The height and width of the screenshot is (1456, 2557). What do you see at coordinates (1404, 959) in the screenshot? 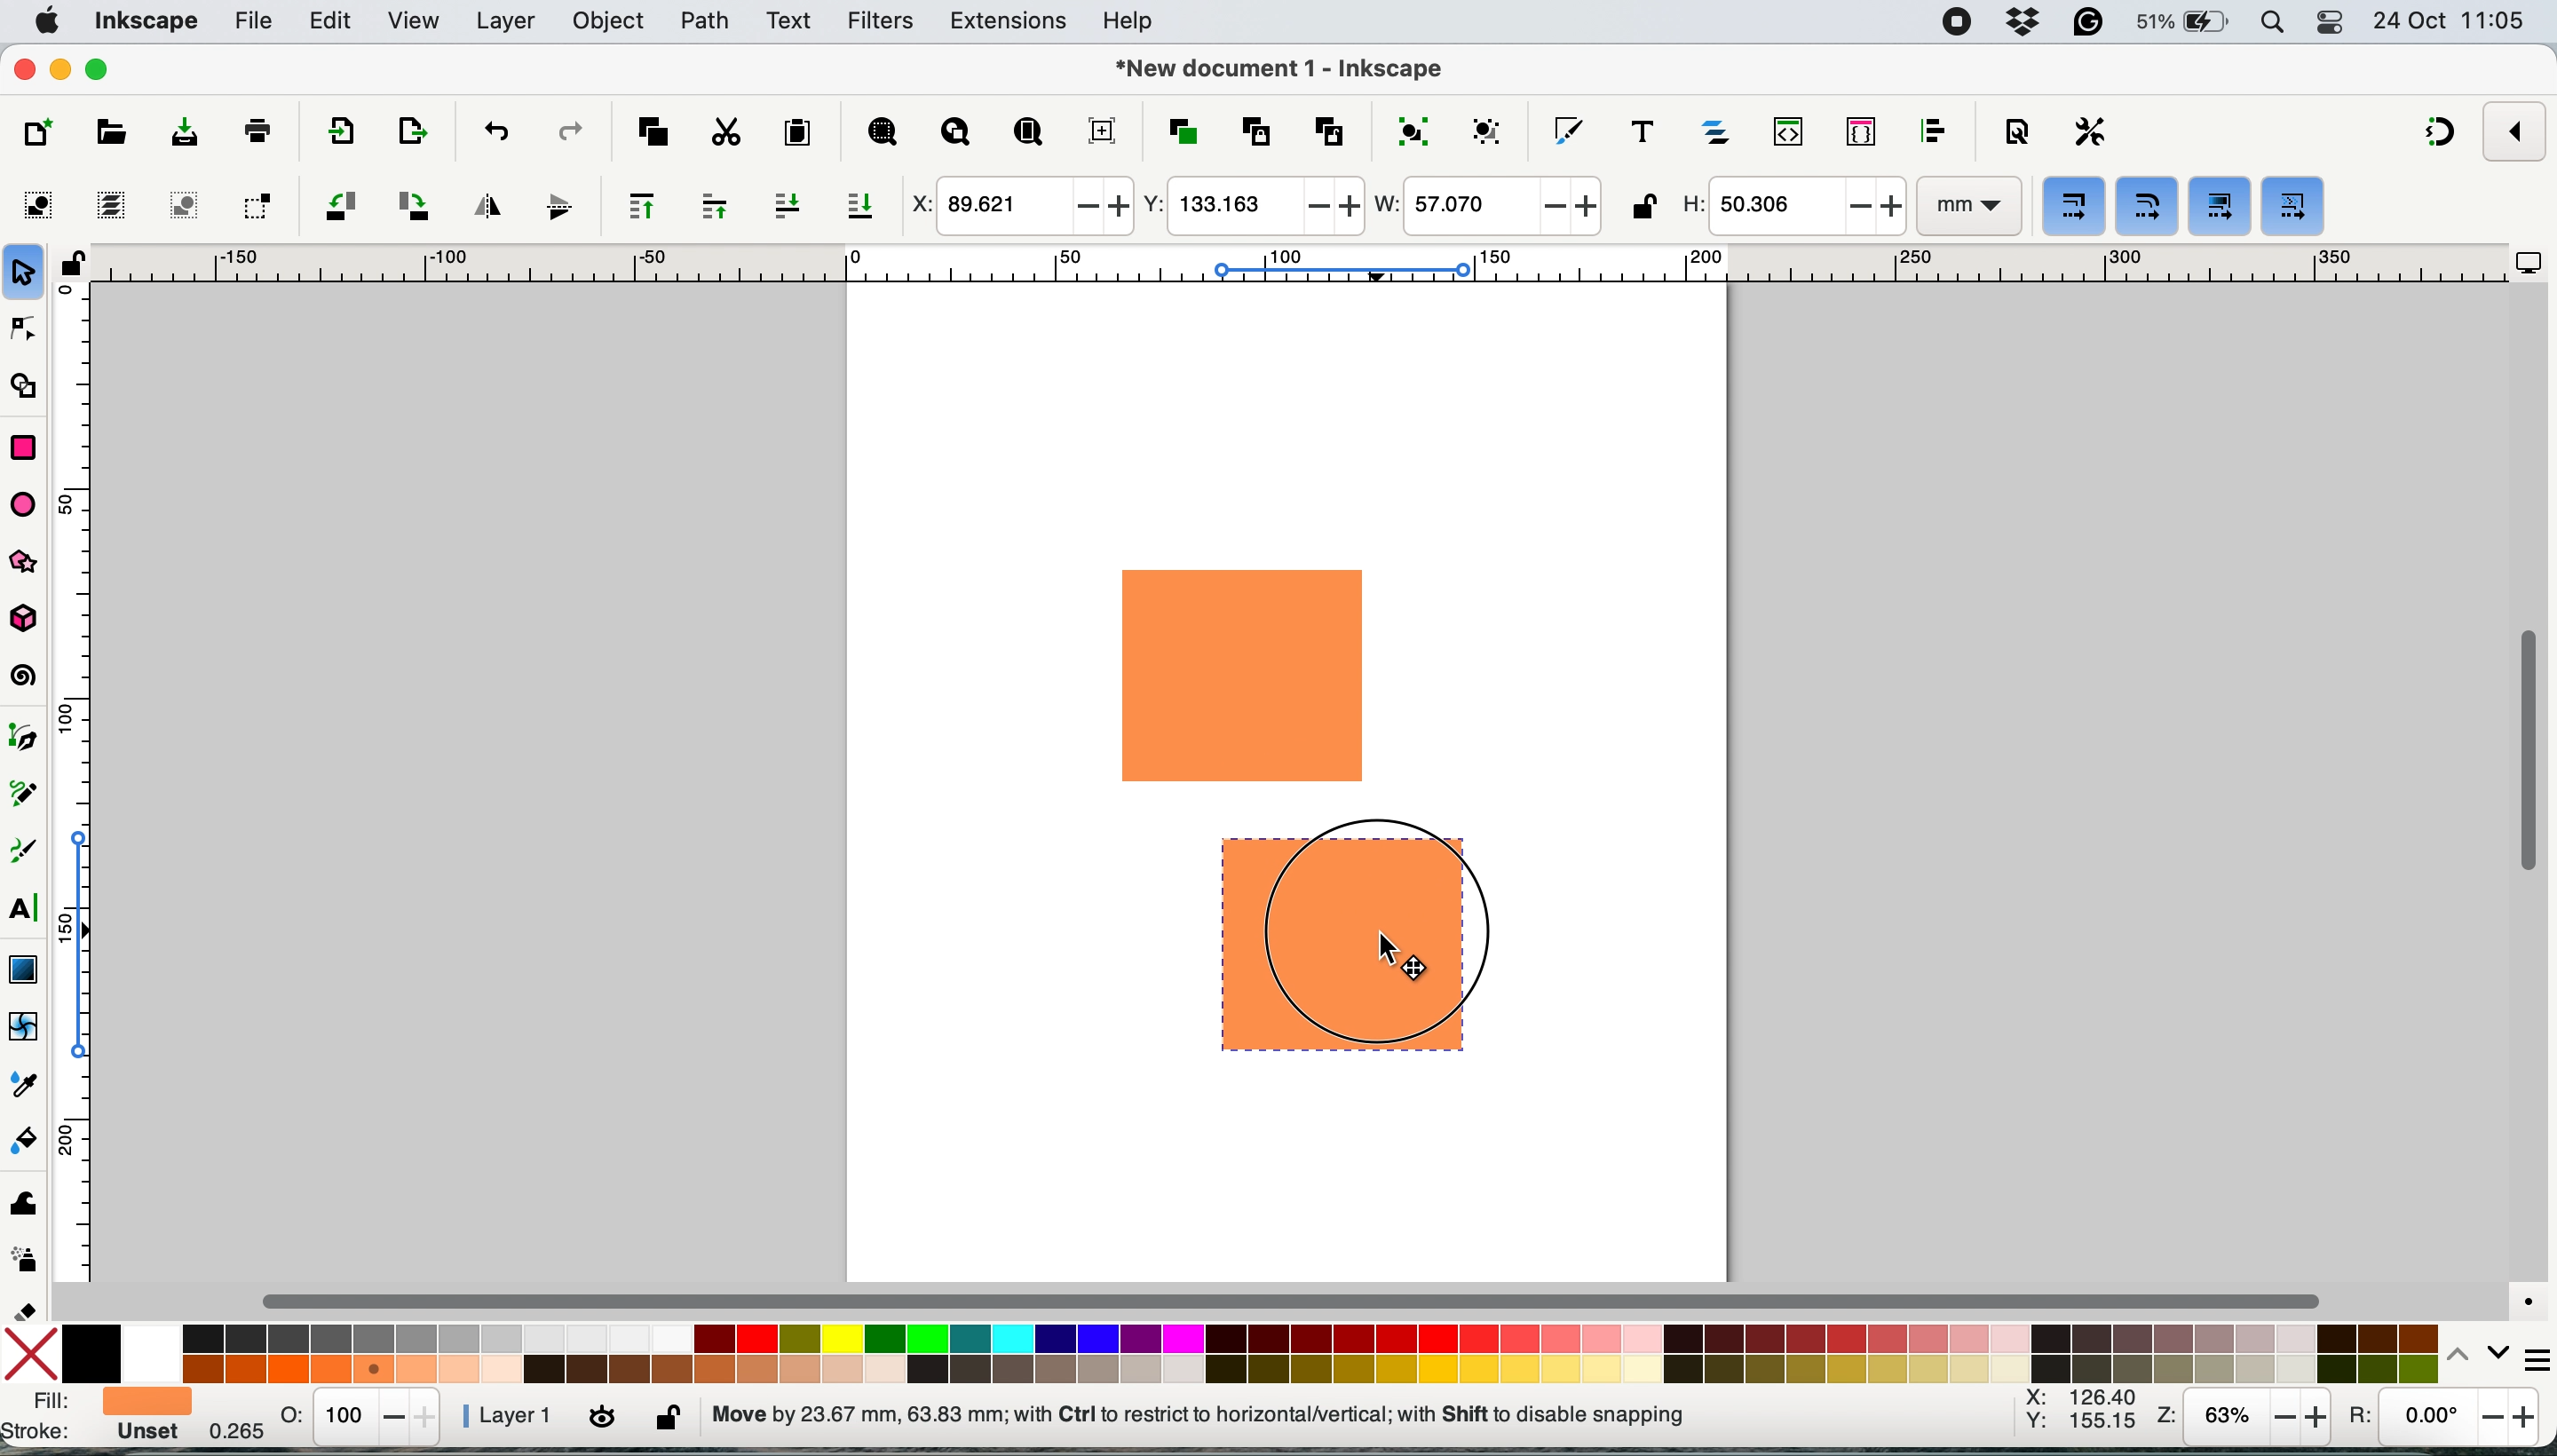
I see `cursor` at bounding box center [1404, 959].